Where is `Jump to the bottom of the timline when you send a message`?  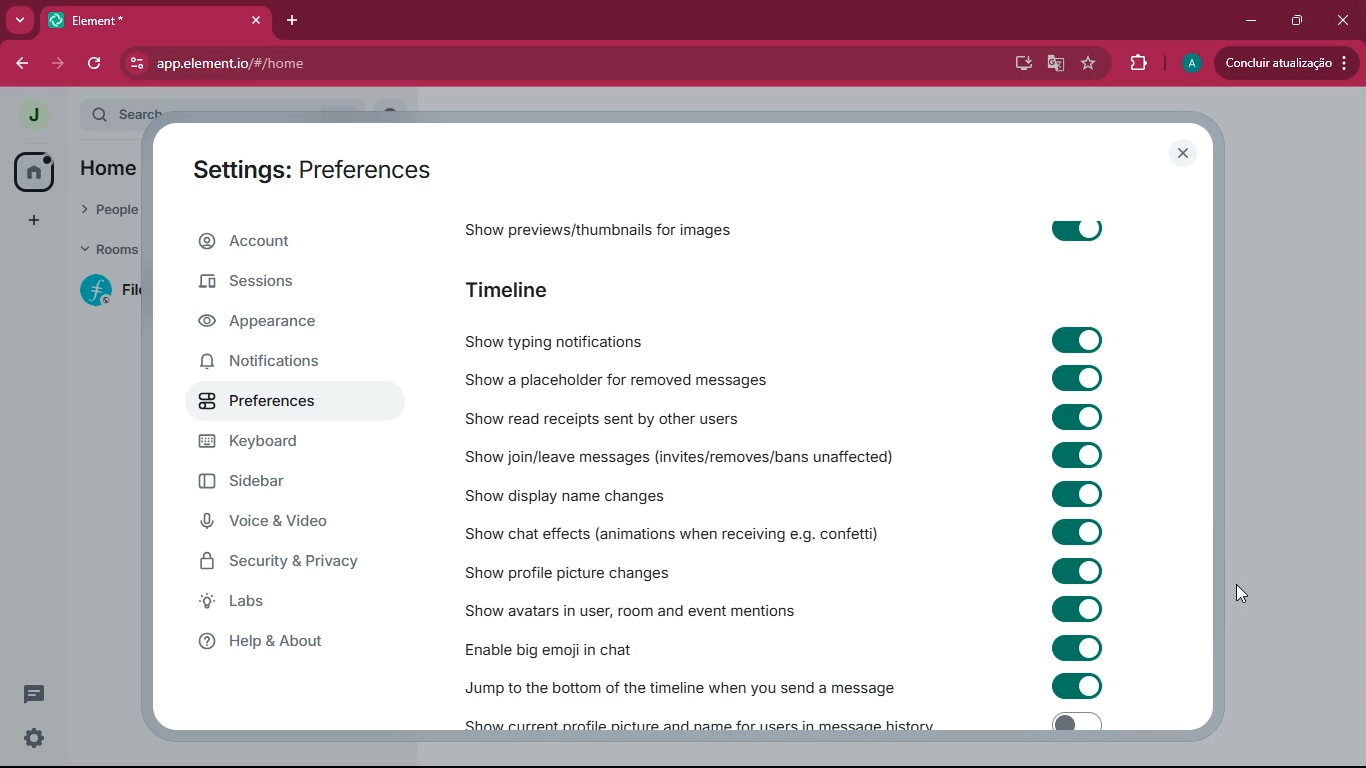
Jump to the bottom of the timline when you send a message is located at coordinates (680, 688).